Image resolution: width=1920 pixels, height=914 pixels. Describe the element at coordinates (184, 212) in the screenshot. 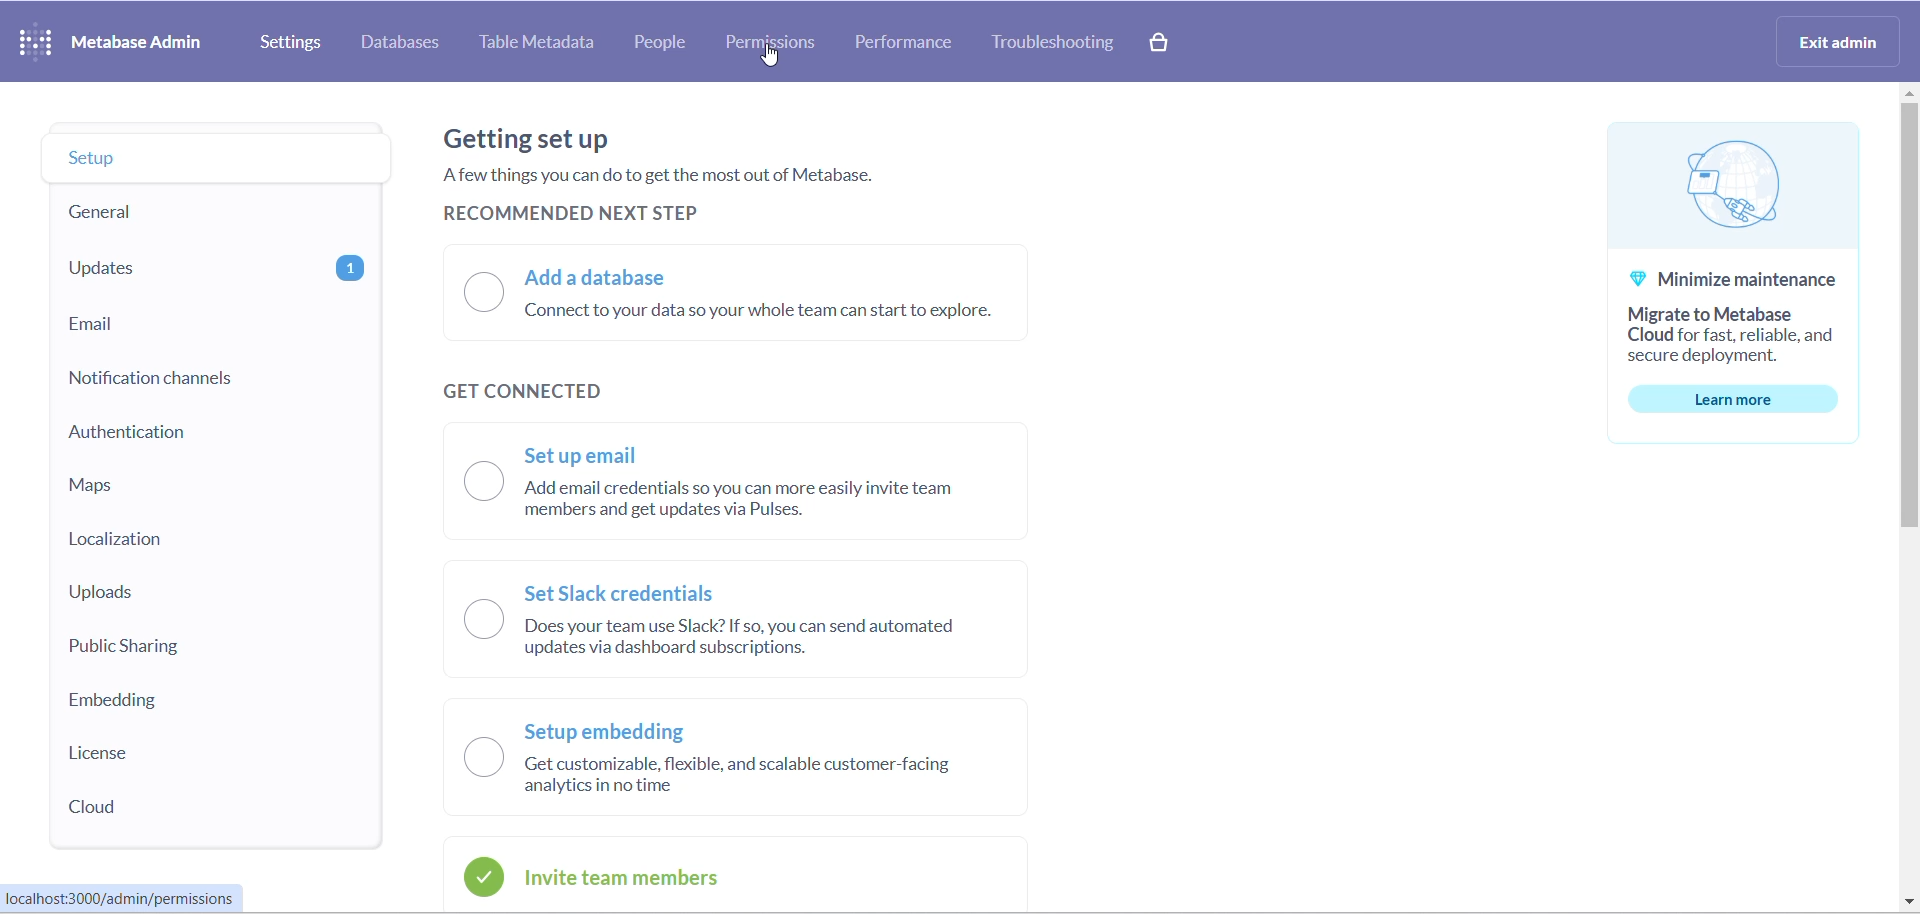

I see `general` at that location.